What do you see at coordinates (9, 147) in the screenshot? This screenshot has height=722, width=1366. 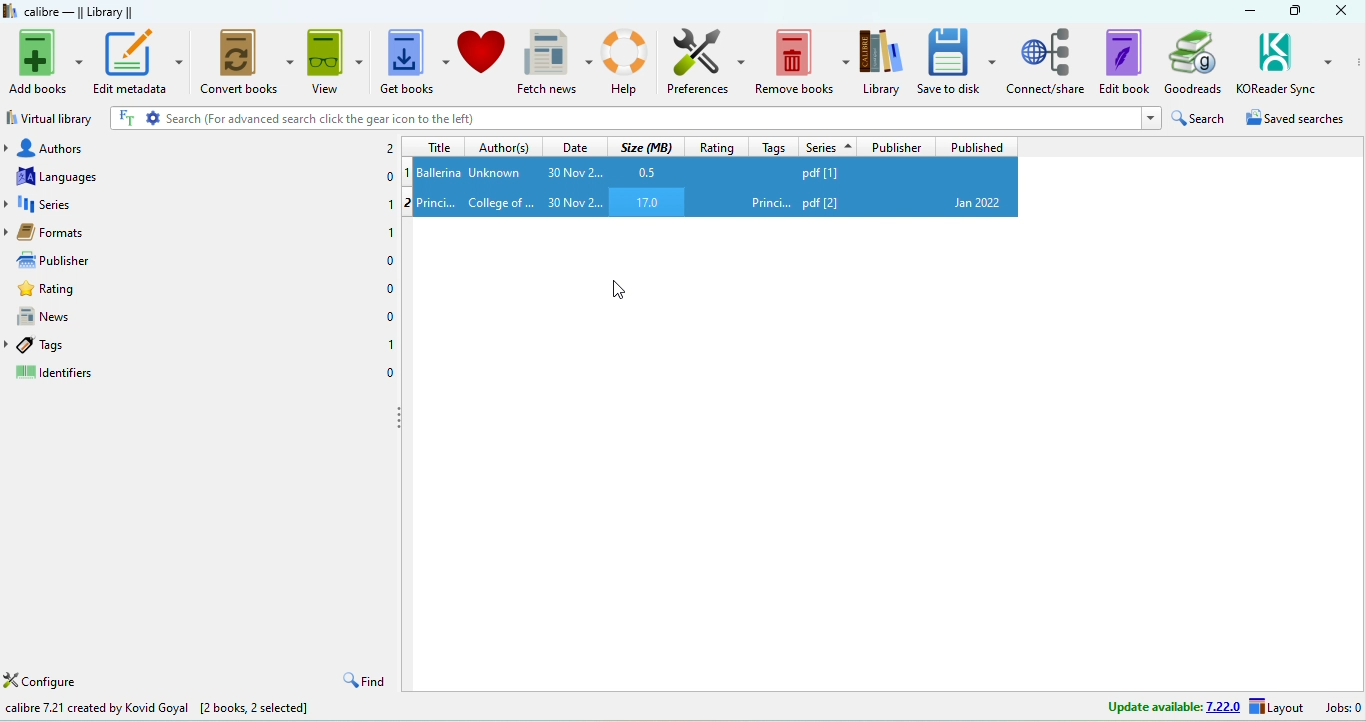 I see `drop down` at bounding box center [9, 147].